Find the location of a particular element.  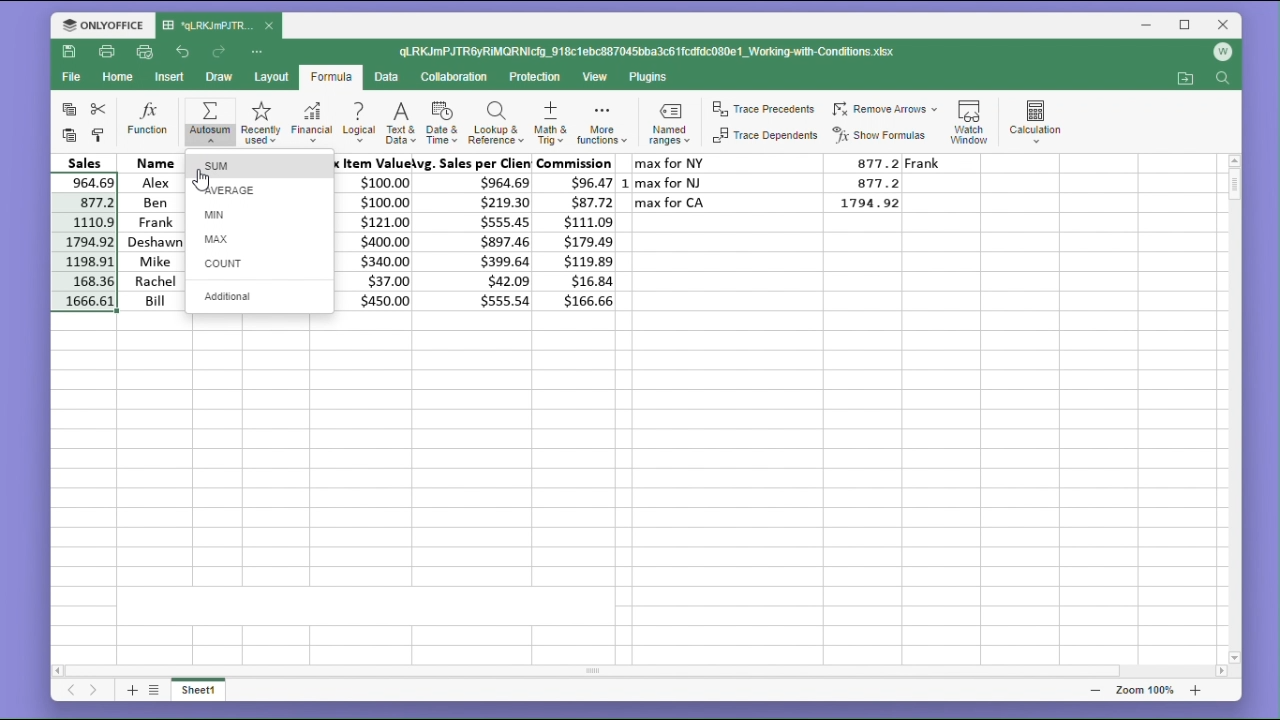

zoom 100% is located at coordinates (1141, 690).